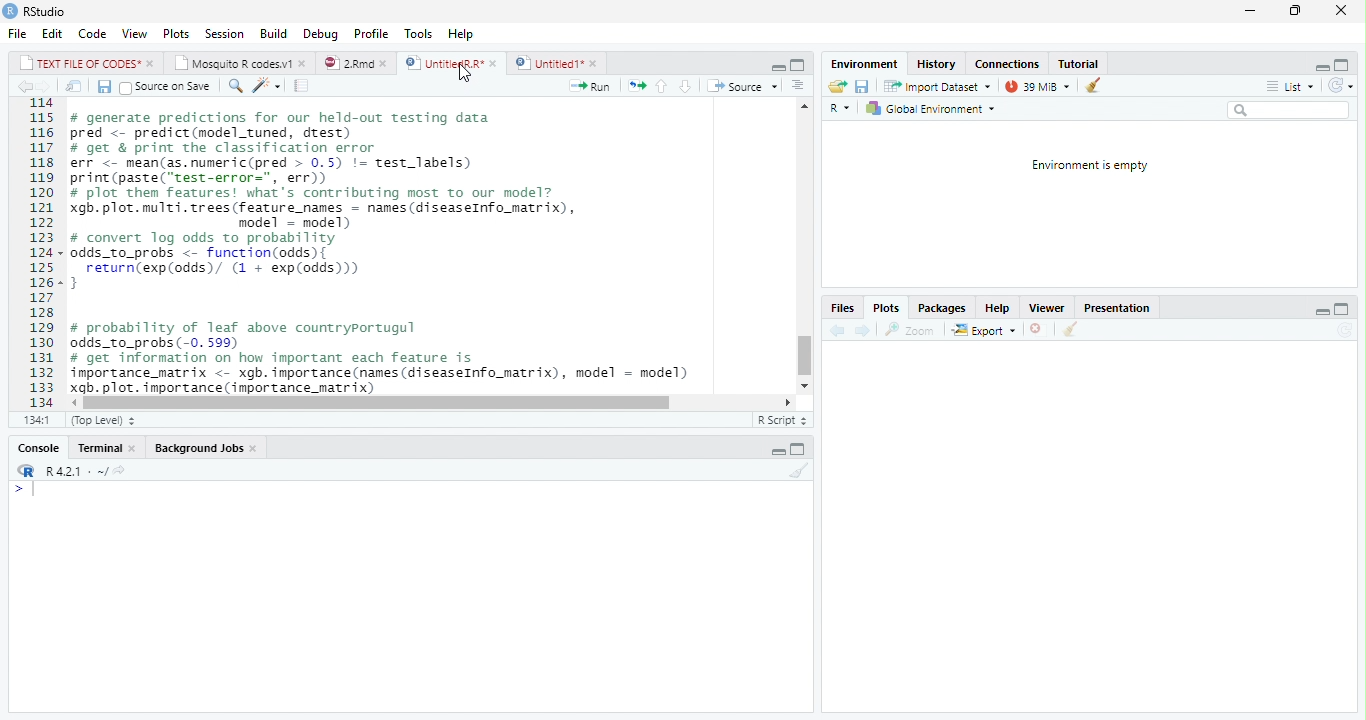 The width and height of the screenshot is (1366, 720). I want to click on Refresh, so click(1340, 84).